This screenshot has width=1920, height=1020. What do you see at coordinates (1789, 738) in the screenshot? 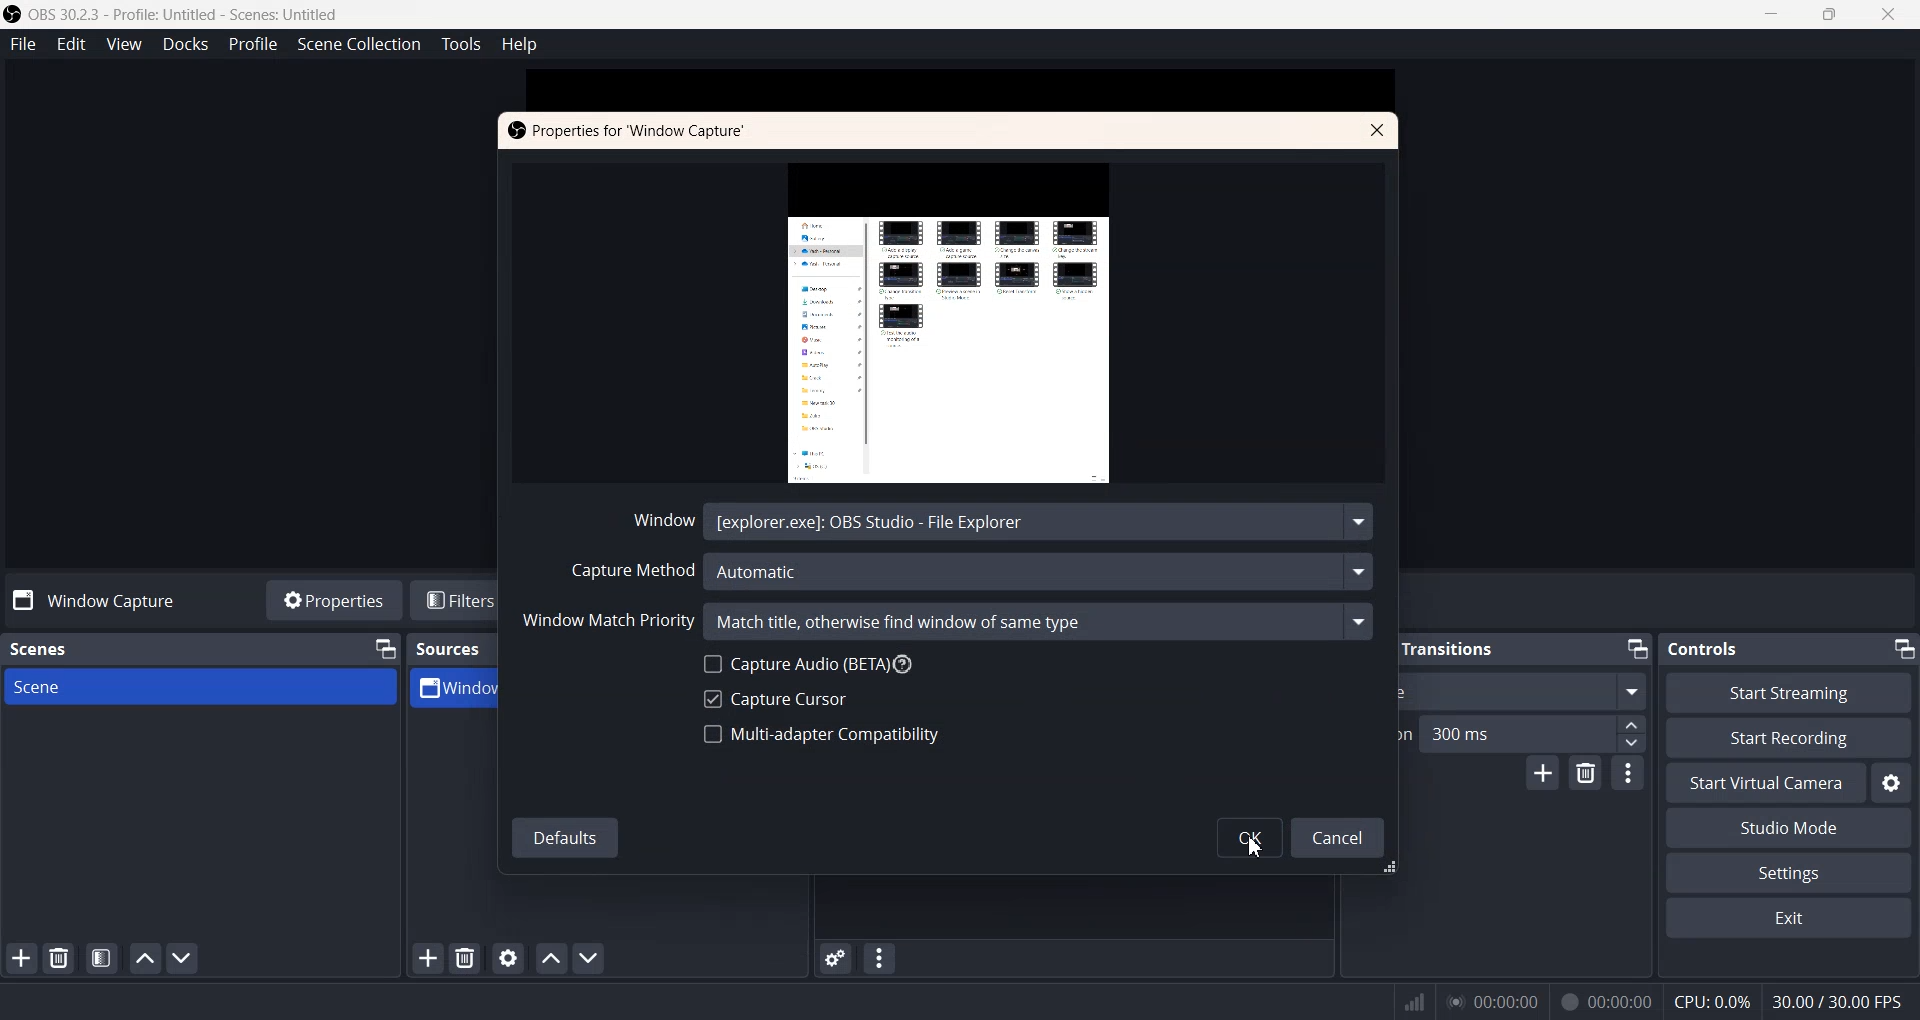
I see `Start Recording` at bounding box center [1789, 738].